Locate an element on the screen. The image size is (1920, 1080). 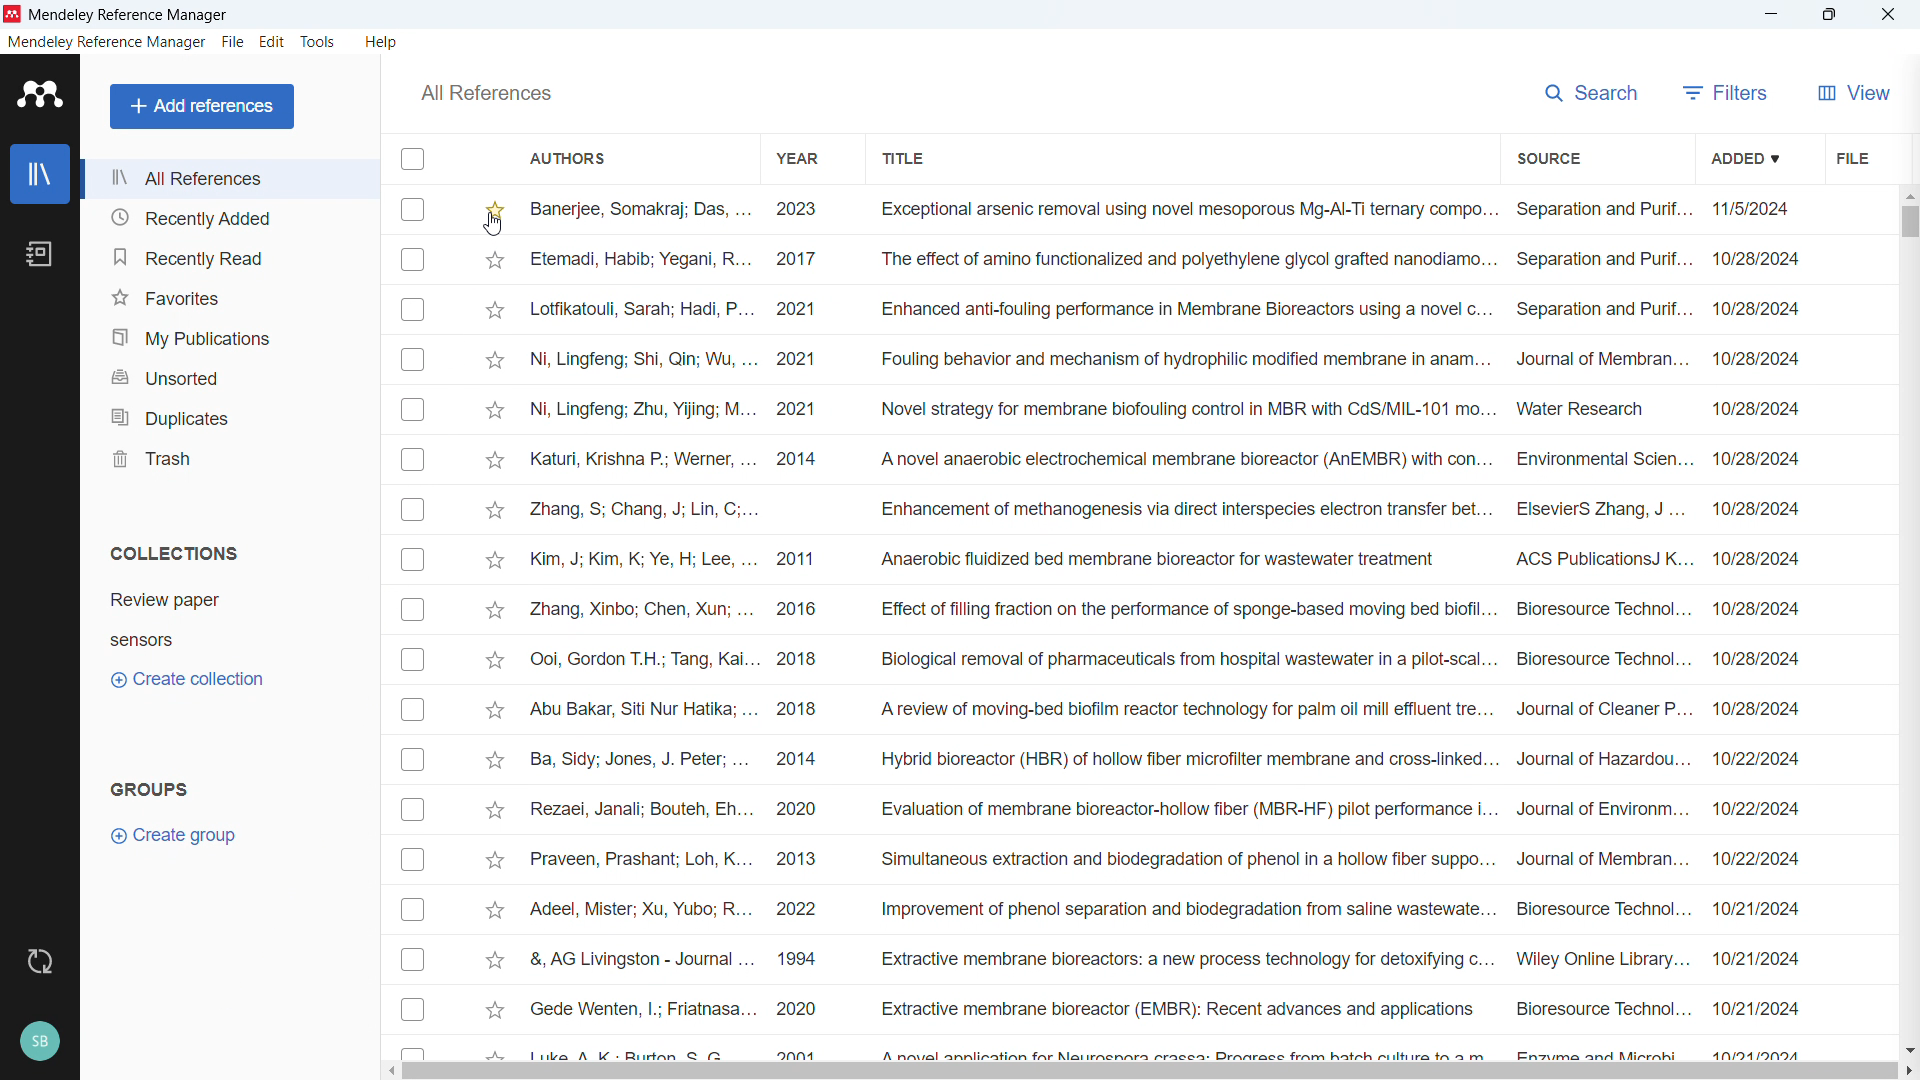
Profile  is located at coordinates (41, 1041).